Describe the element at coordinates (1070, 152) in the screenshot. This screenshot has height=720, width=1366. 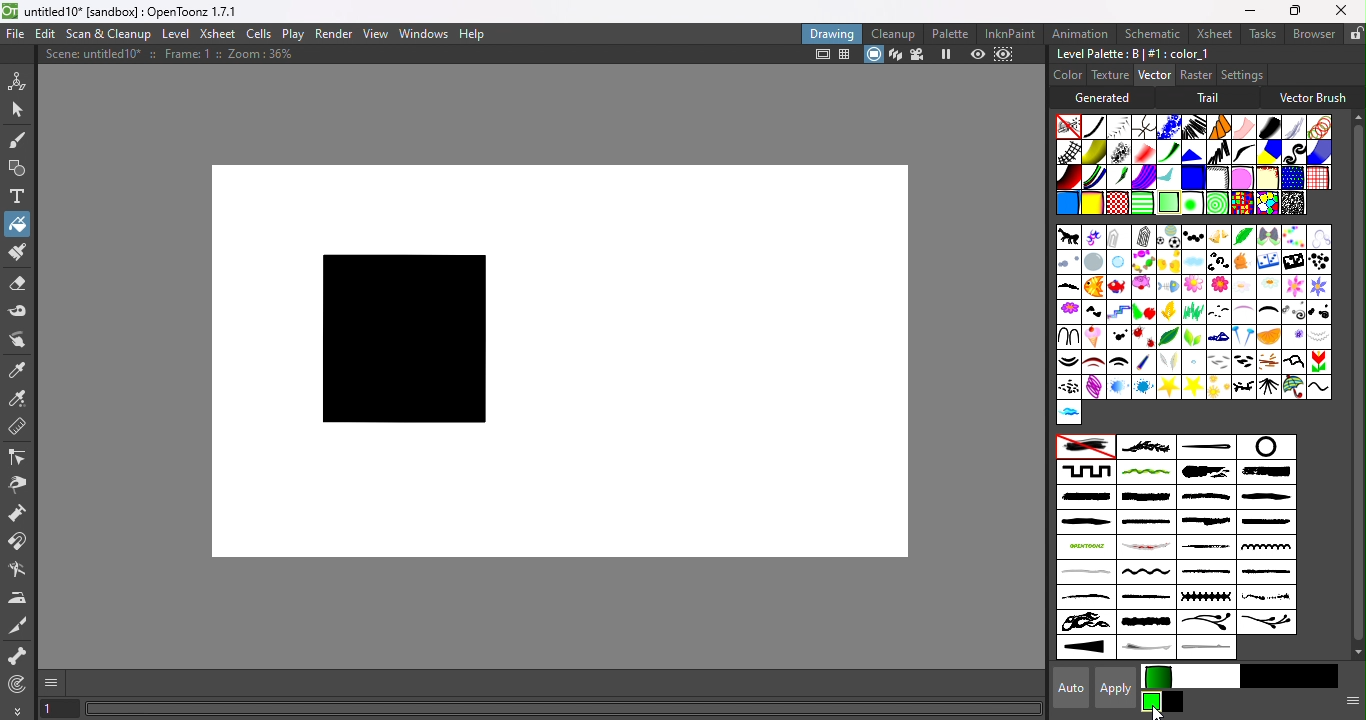
I see `Gauze` at that location.